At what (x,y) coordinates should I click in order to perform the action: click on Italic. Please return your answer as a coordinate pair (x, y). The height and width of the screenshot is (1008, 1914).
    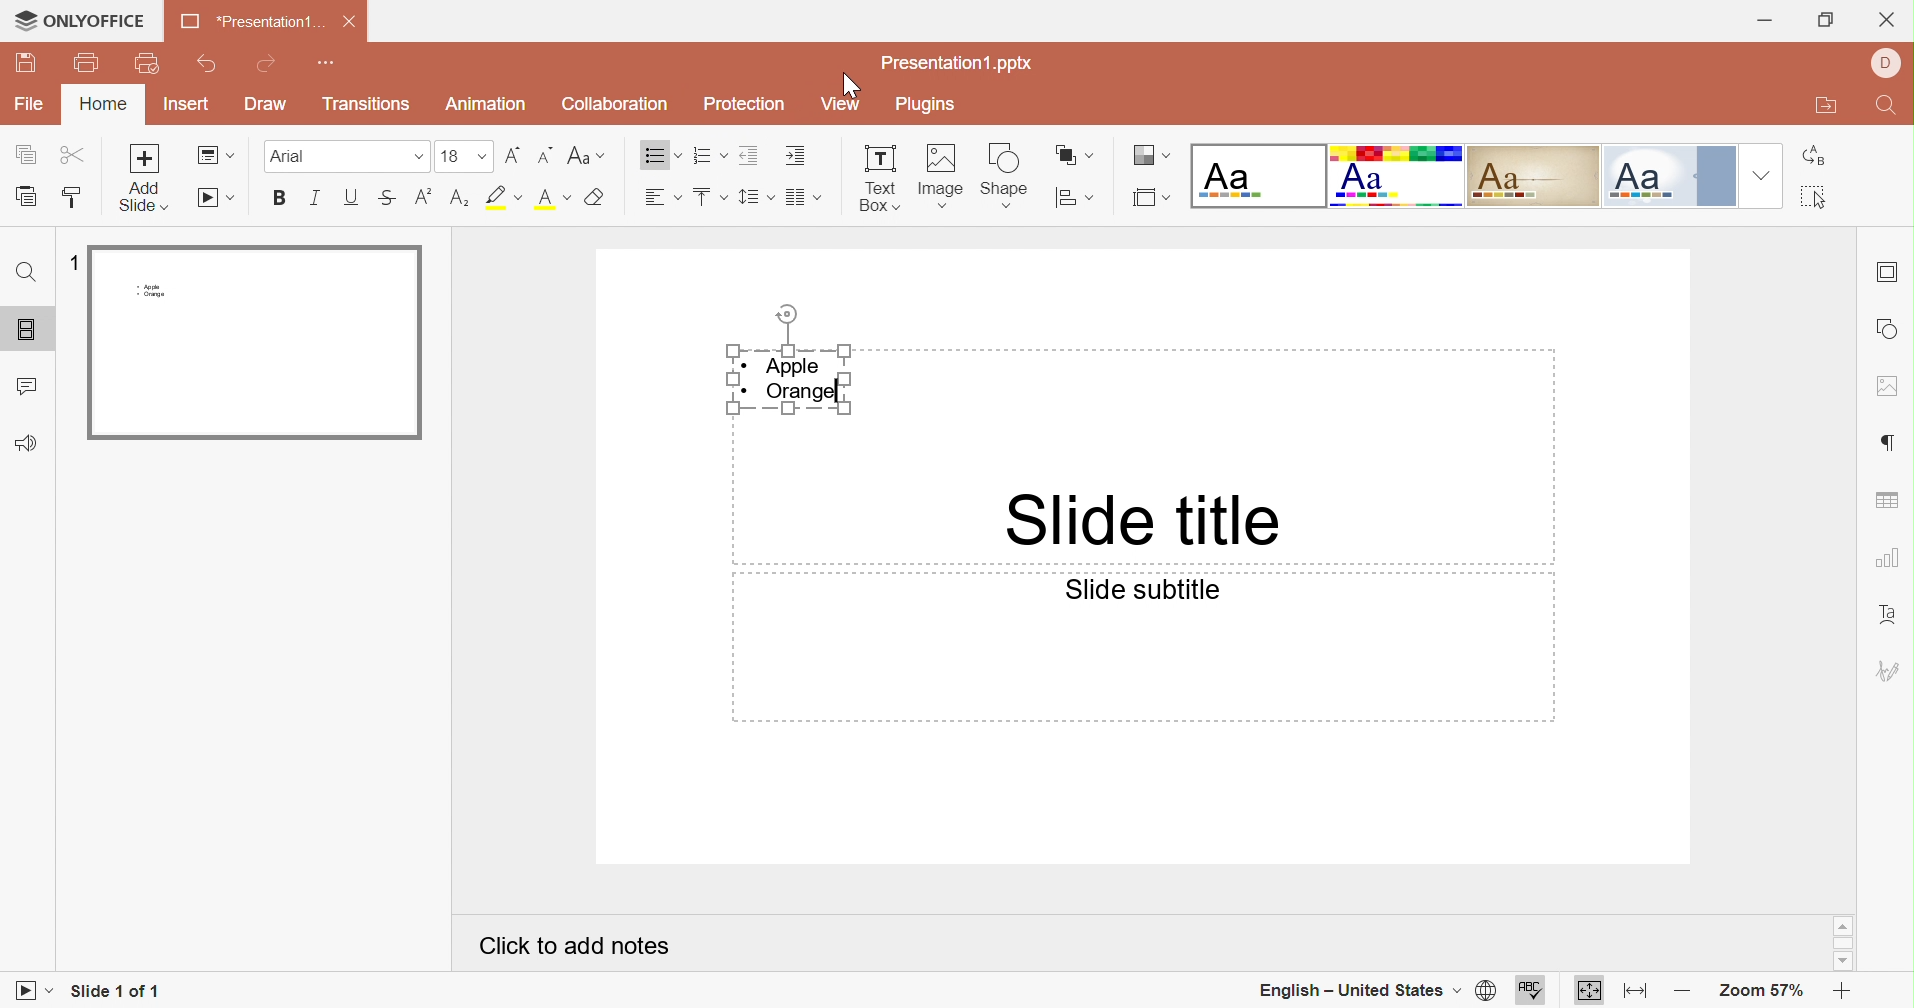
    Looking at the image, I should click on (314, 197).